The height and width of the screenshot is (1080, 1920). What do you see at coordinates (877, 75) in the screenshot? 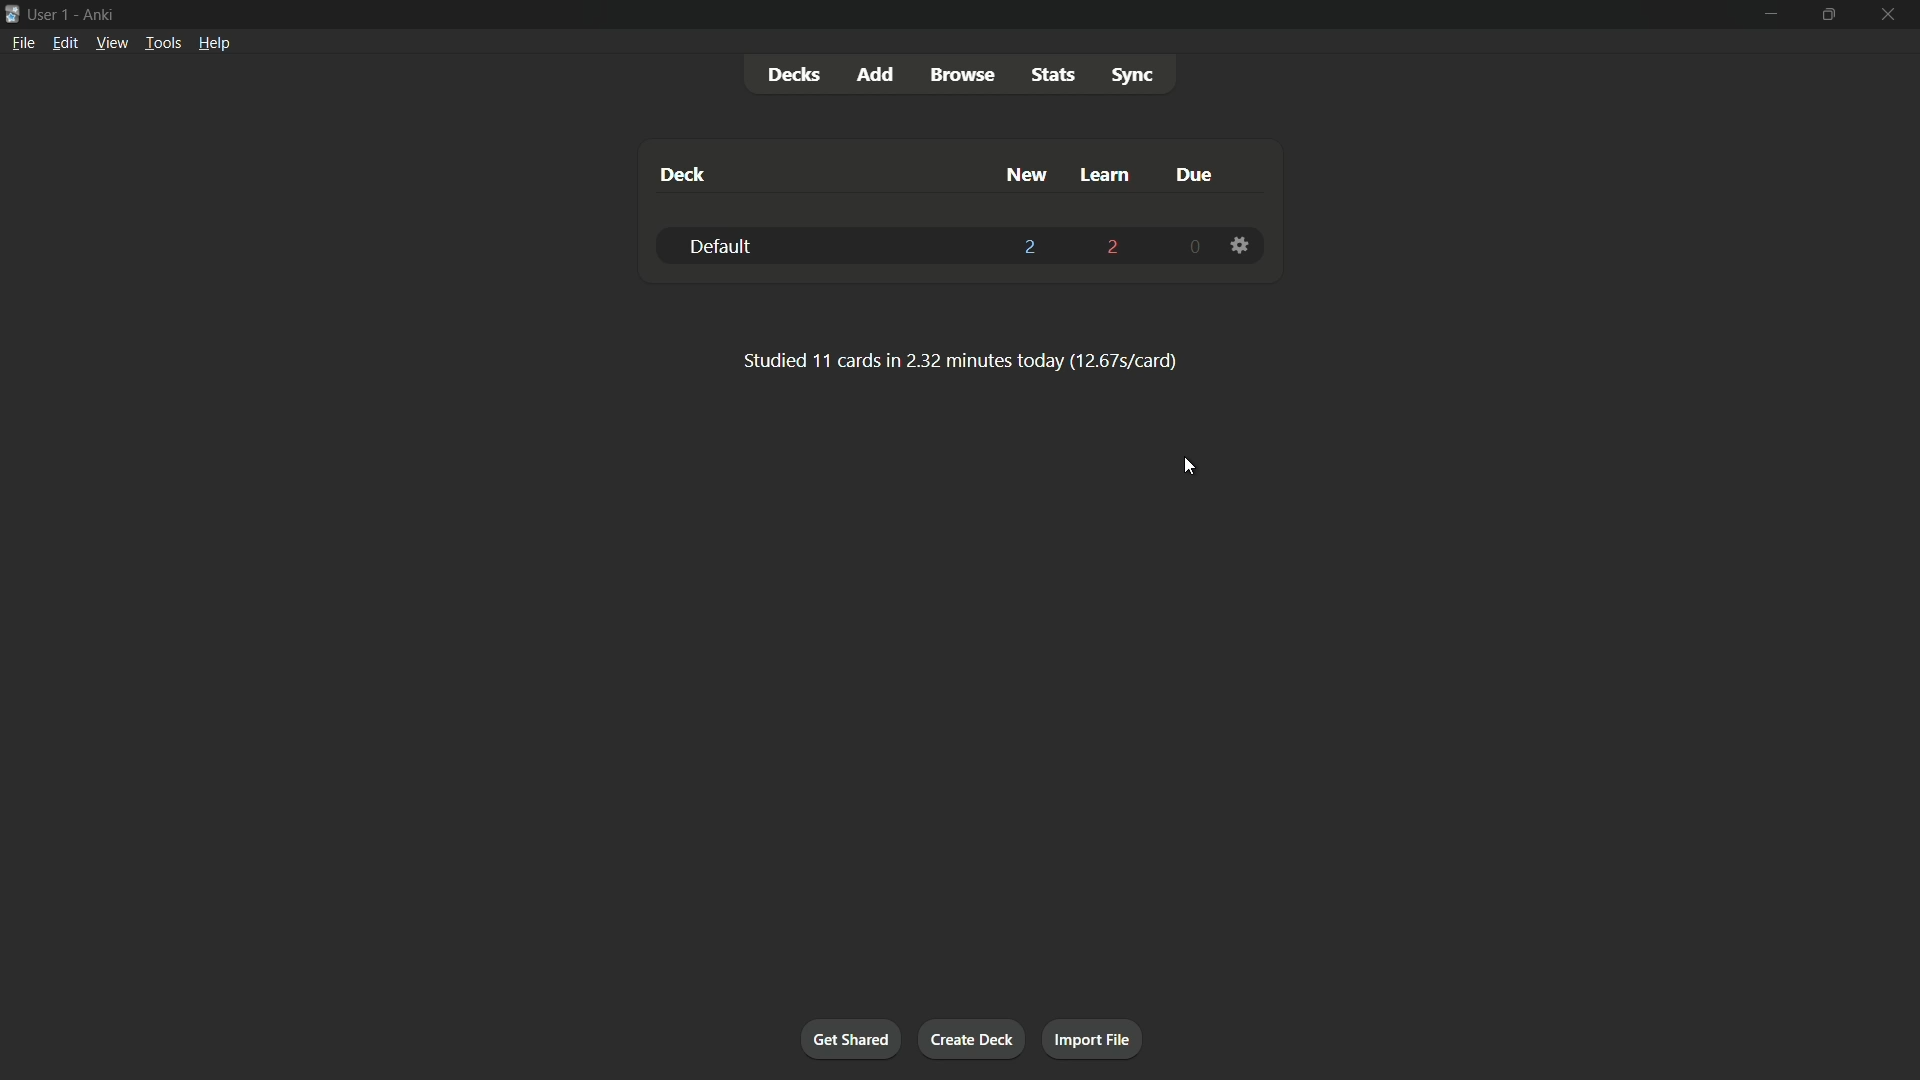
I see `add` at bounding box center [877, 75].